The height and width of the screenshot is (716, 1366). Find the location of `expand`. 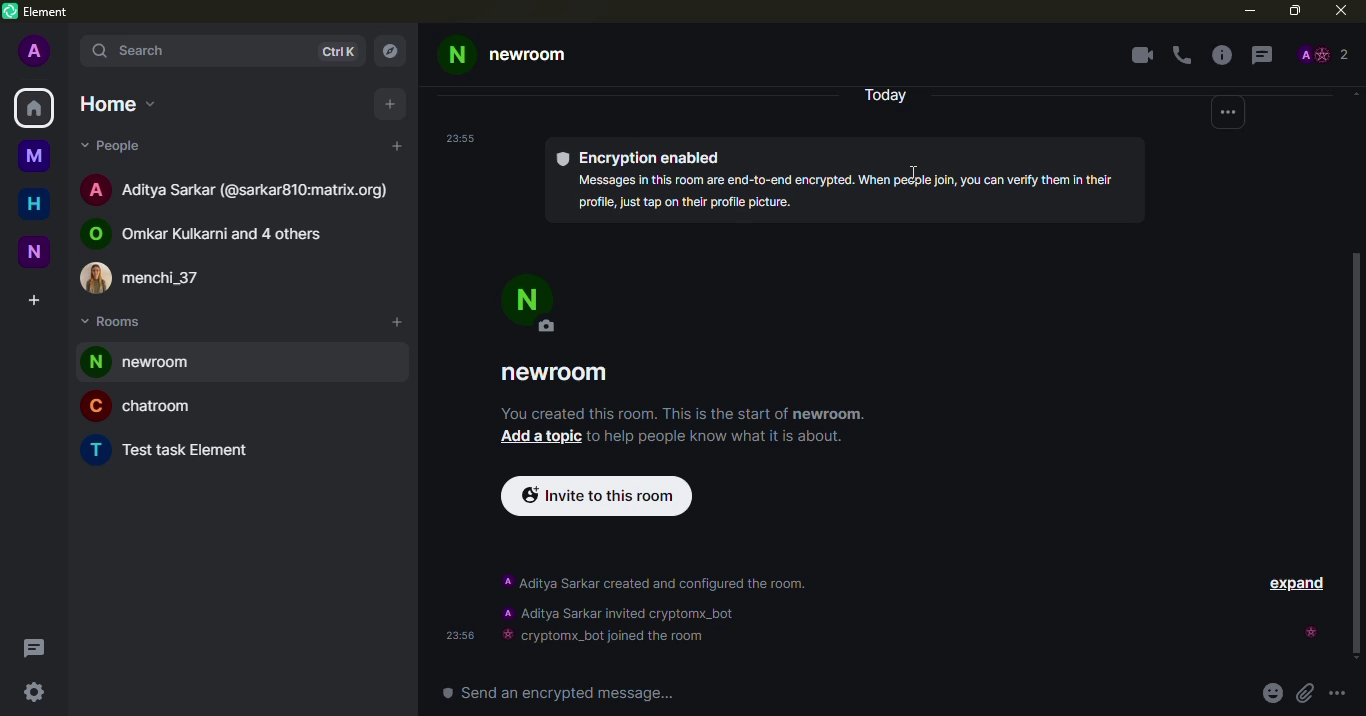

expand is located at coordinates (1299, 586).